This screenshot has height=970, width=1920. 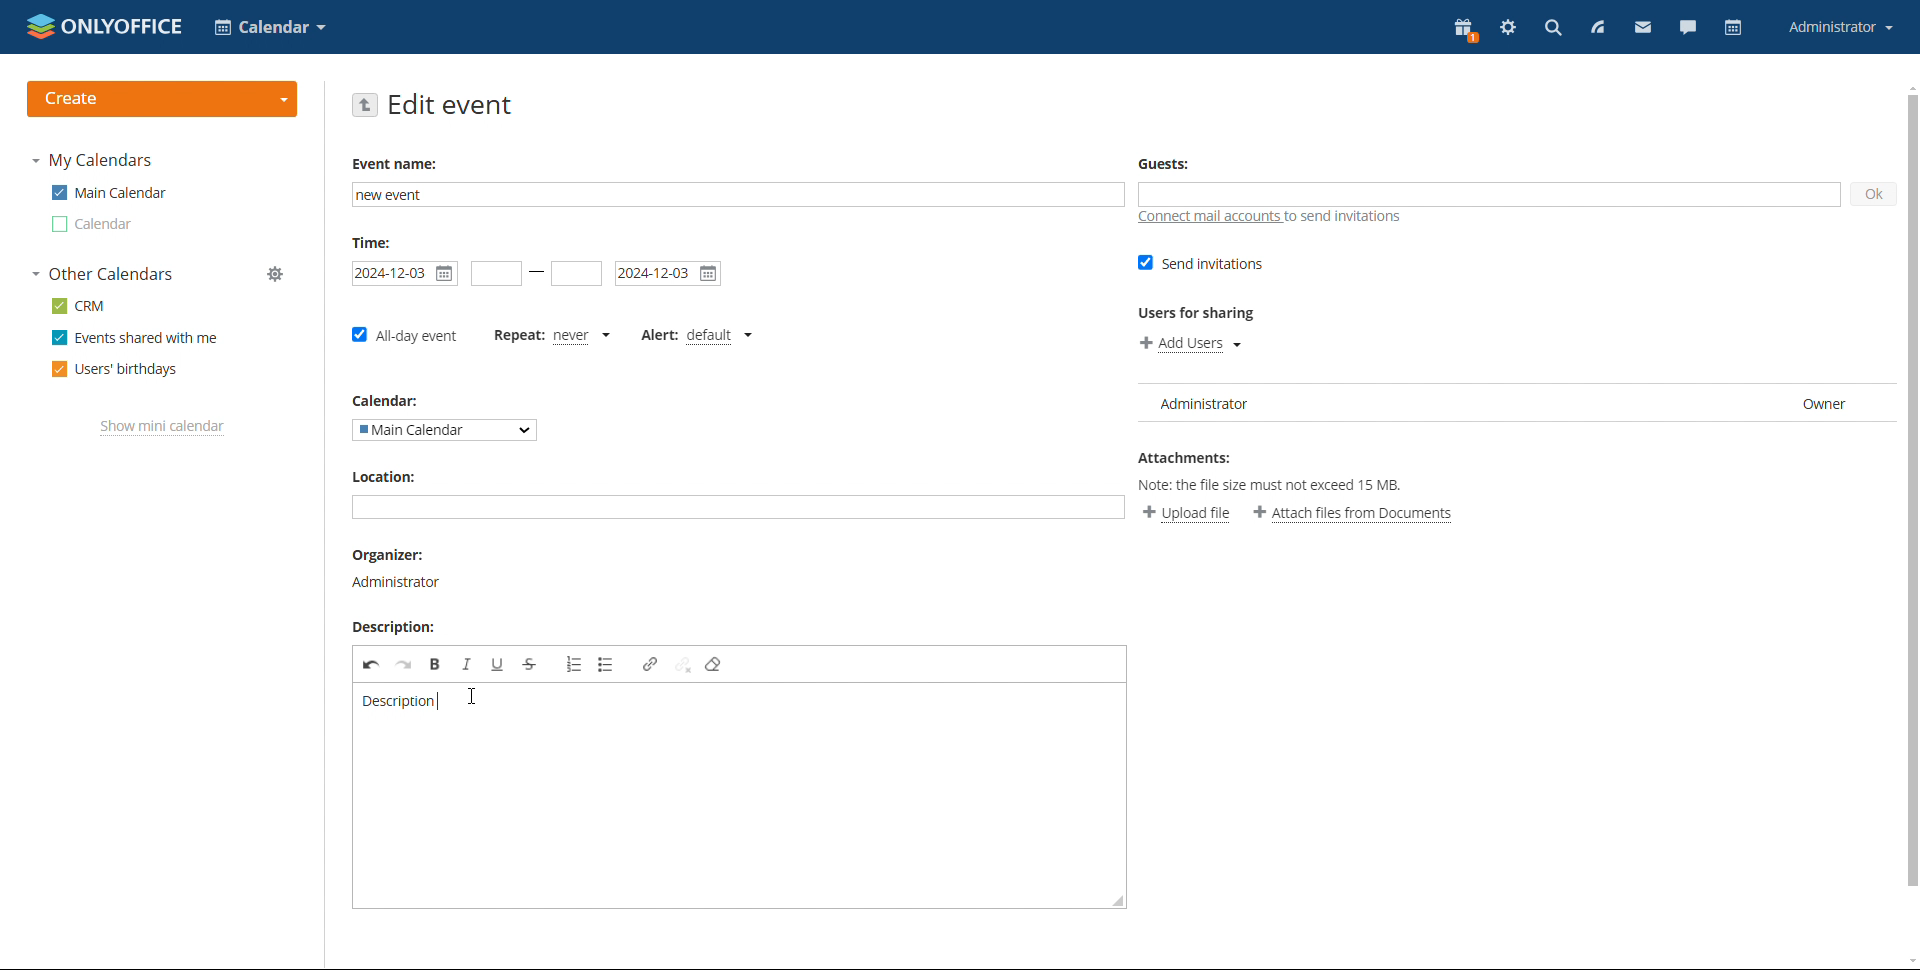 I want to click on crm, so click(x=77, y=307).